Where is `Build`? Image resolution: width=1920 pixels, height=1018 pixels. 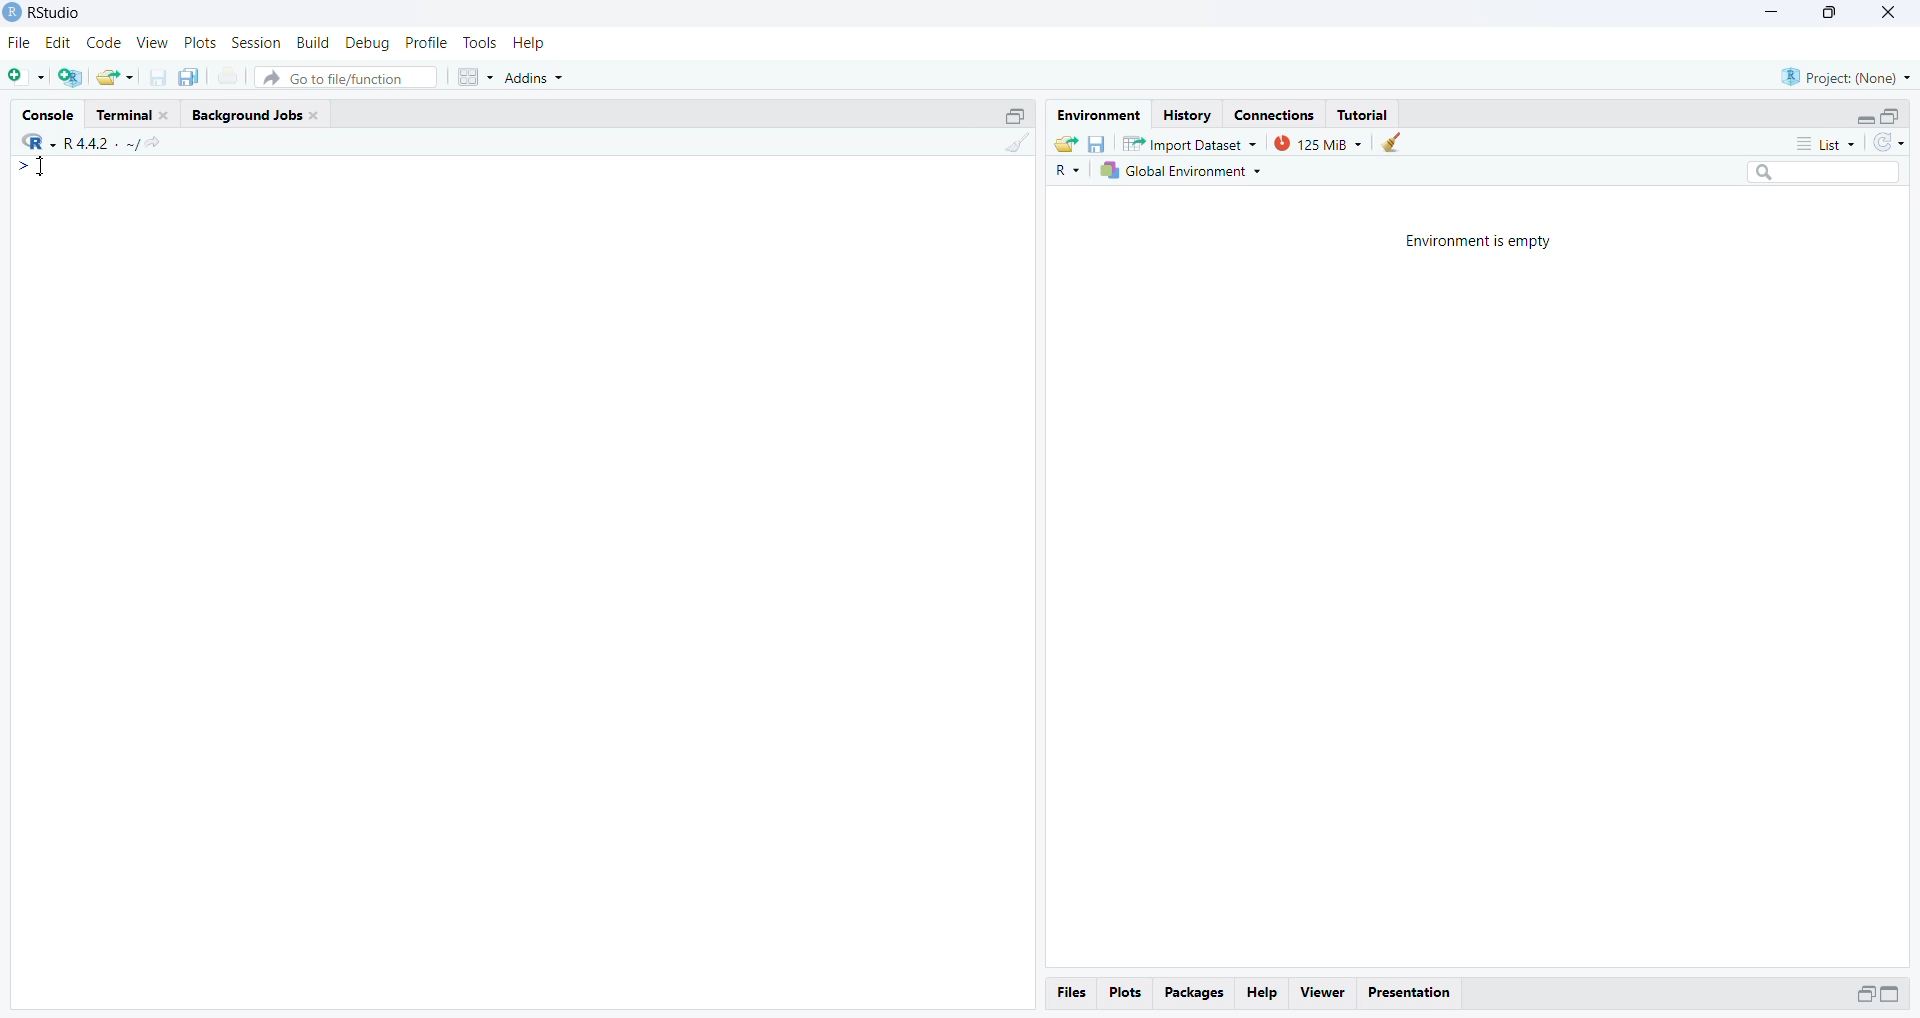
Build is located at coordinates (312, 42).